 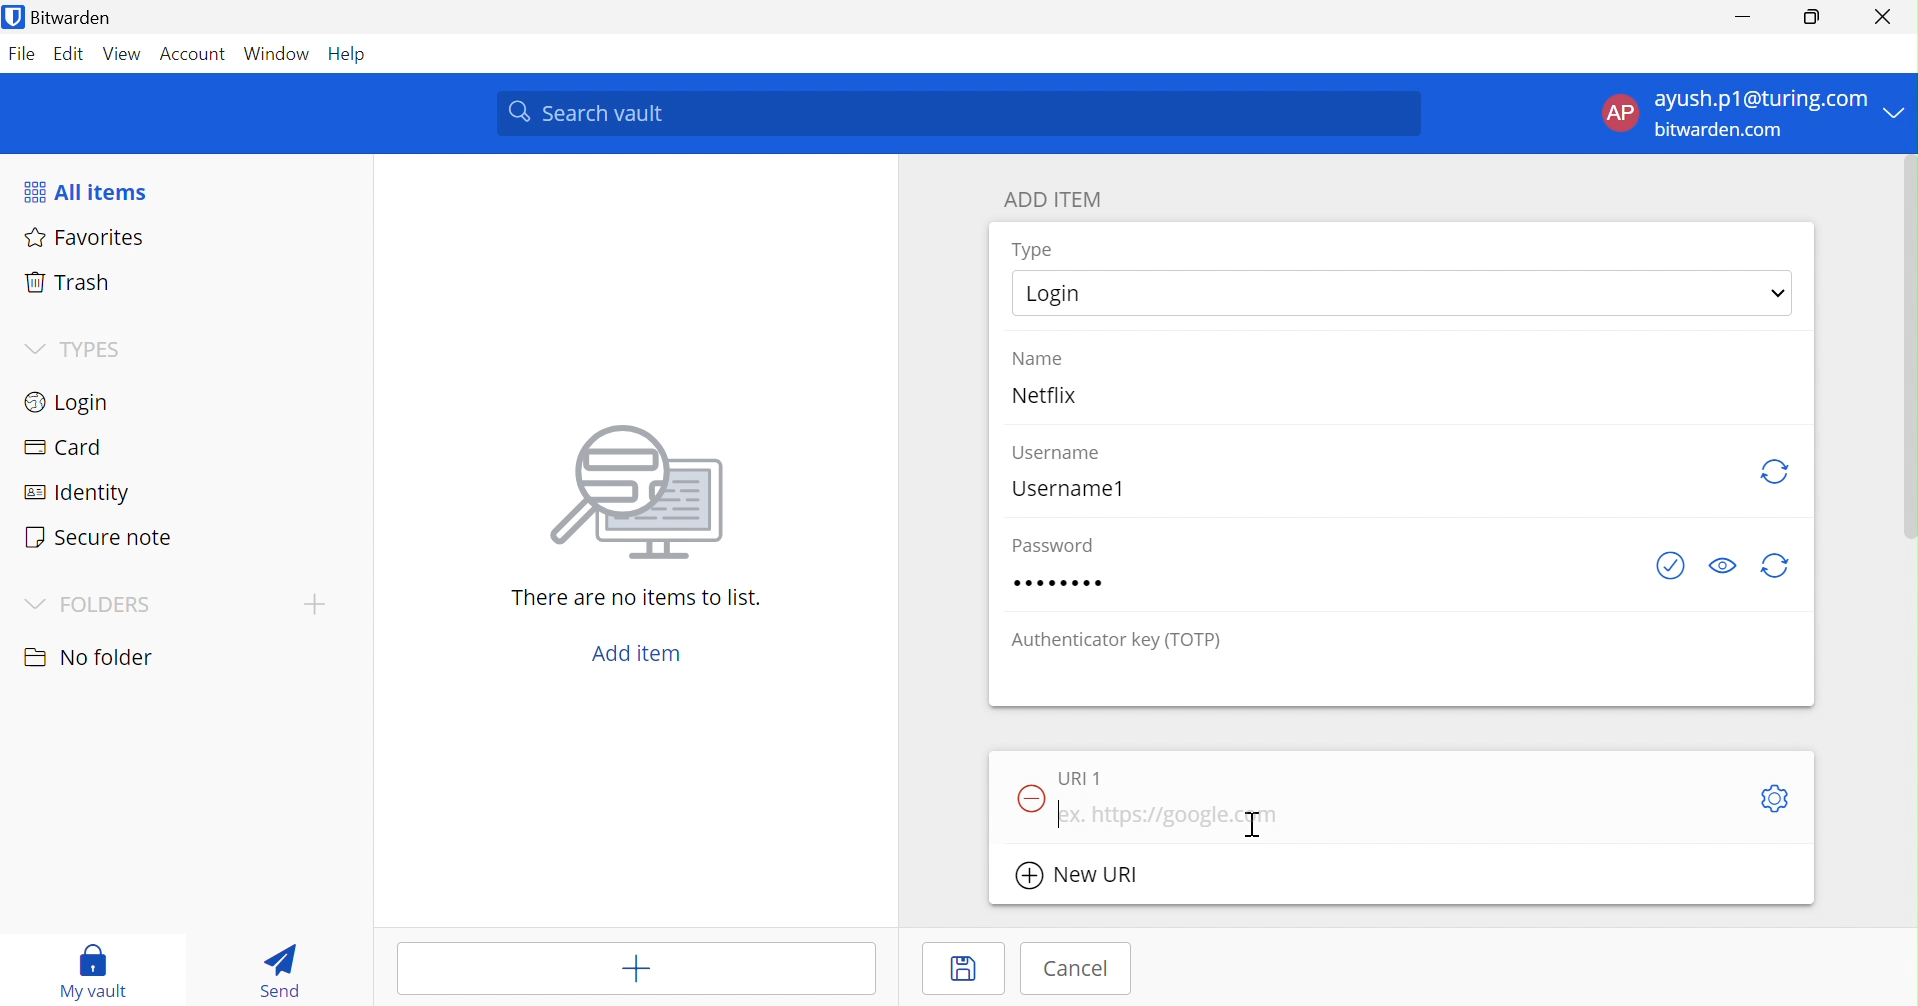 What do you see at coordinates (1038, 358) in the screenshot?
I see `Name` at bounding box center [1038, 358].